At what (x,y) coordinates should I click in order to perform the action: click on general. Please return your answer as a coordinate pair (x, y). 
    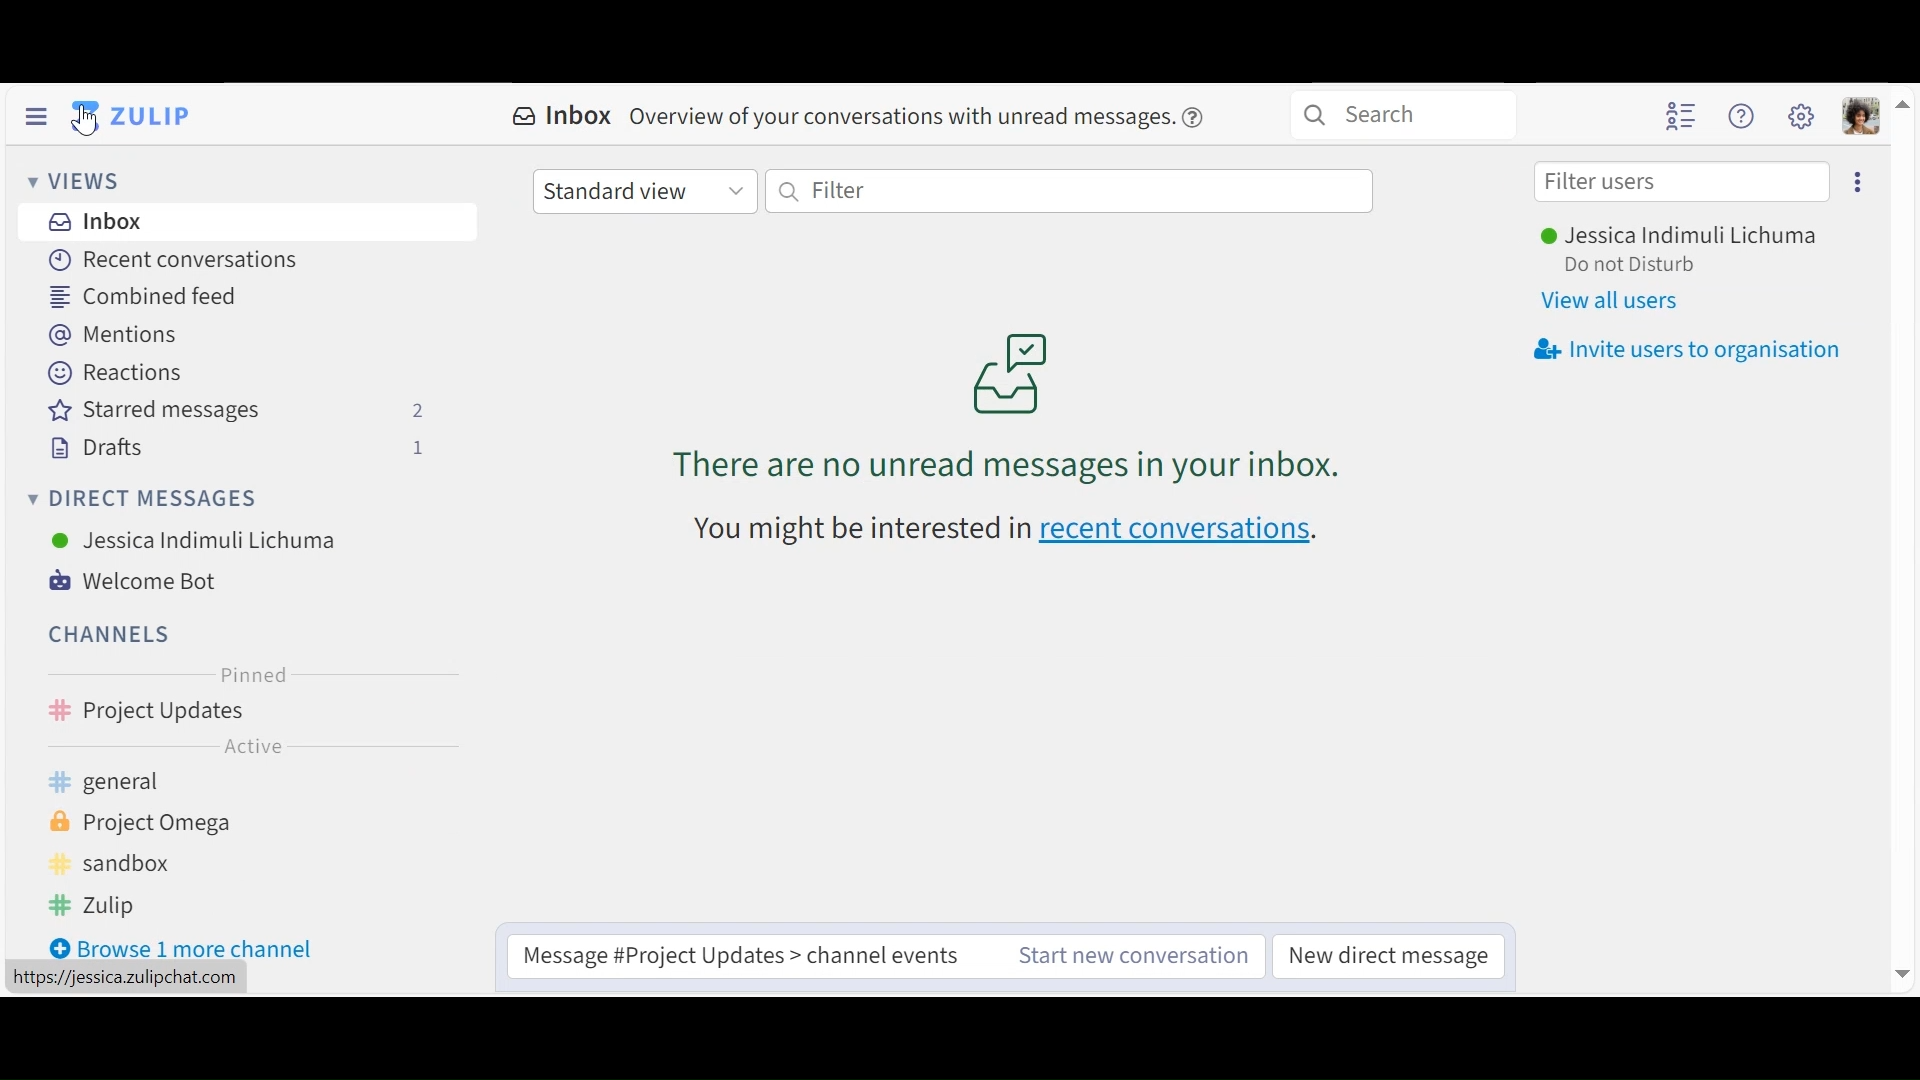
    Looking at the image, I should click on (199, 783).